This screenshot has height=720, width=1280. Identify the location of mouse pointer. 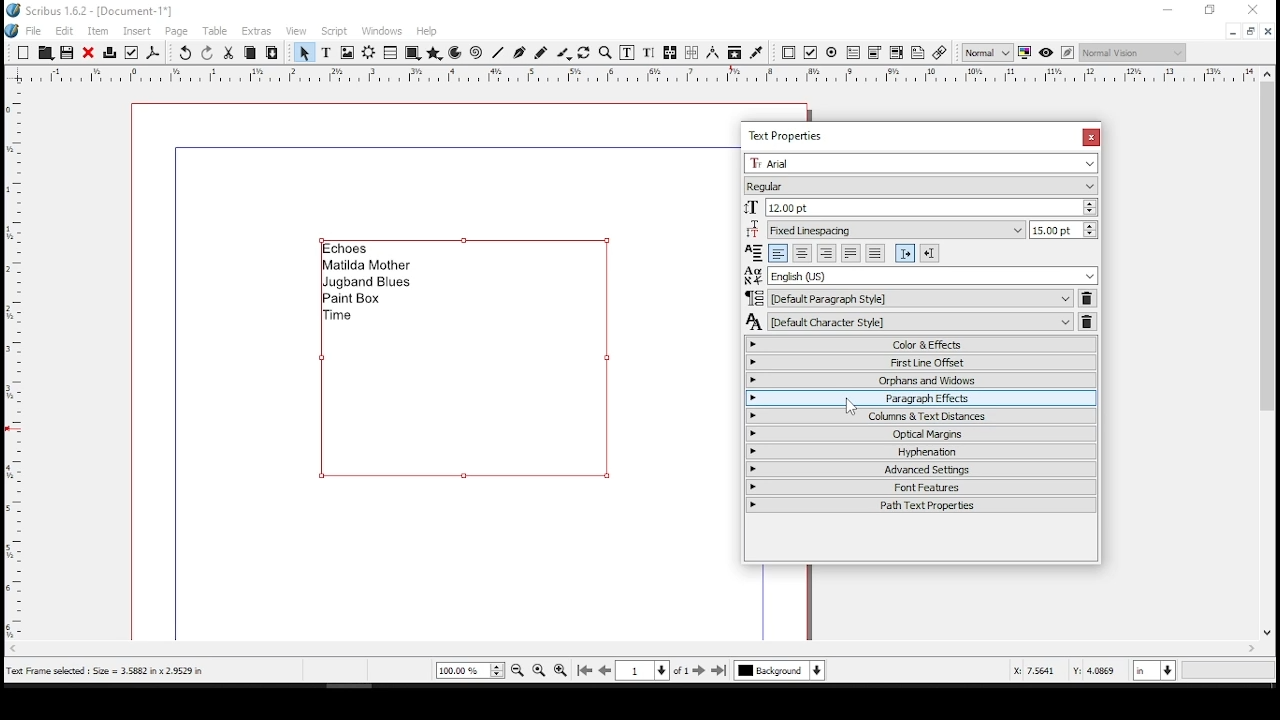
(851, 405).